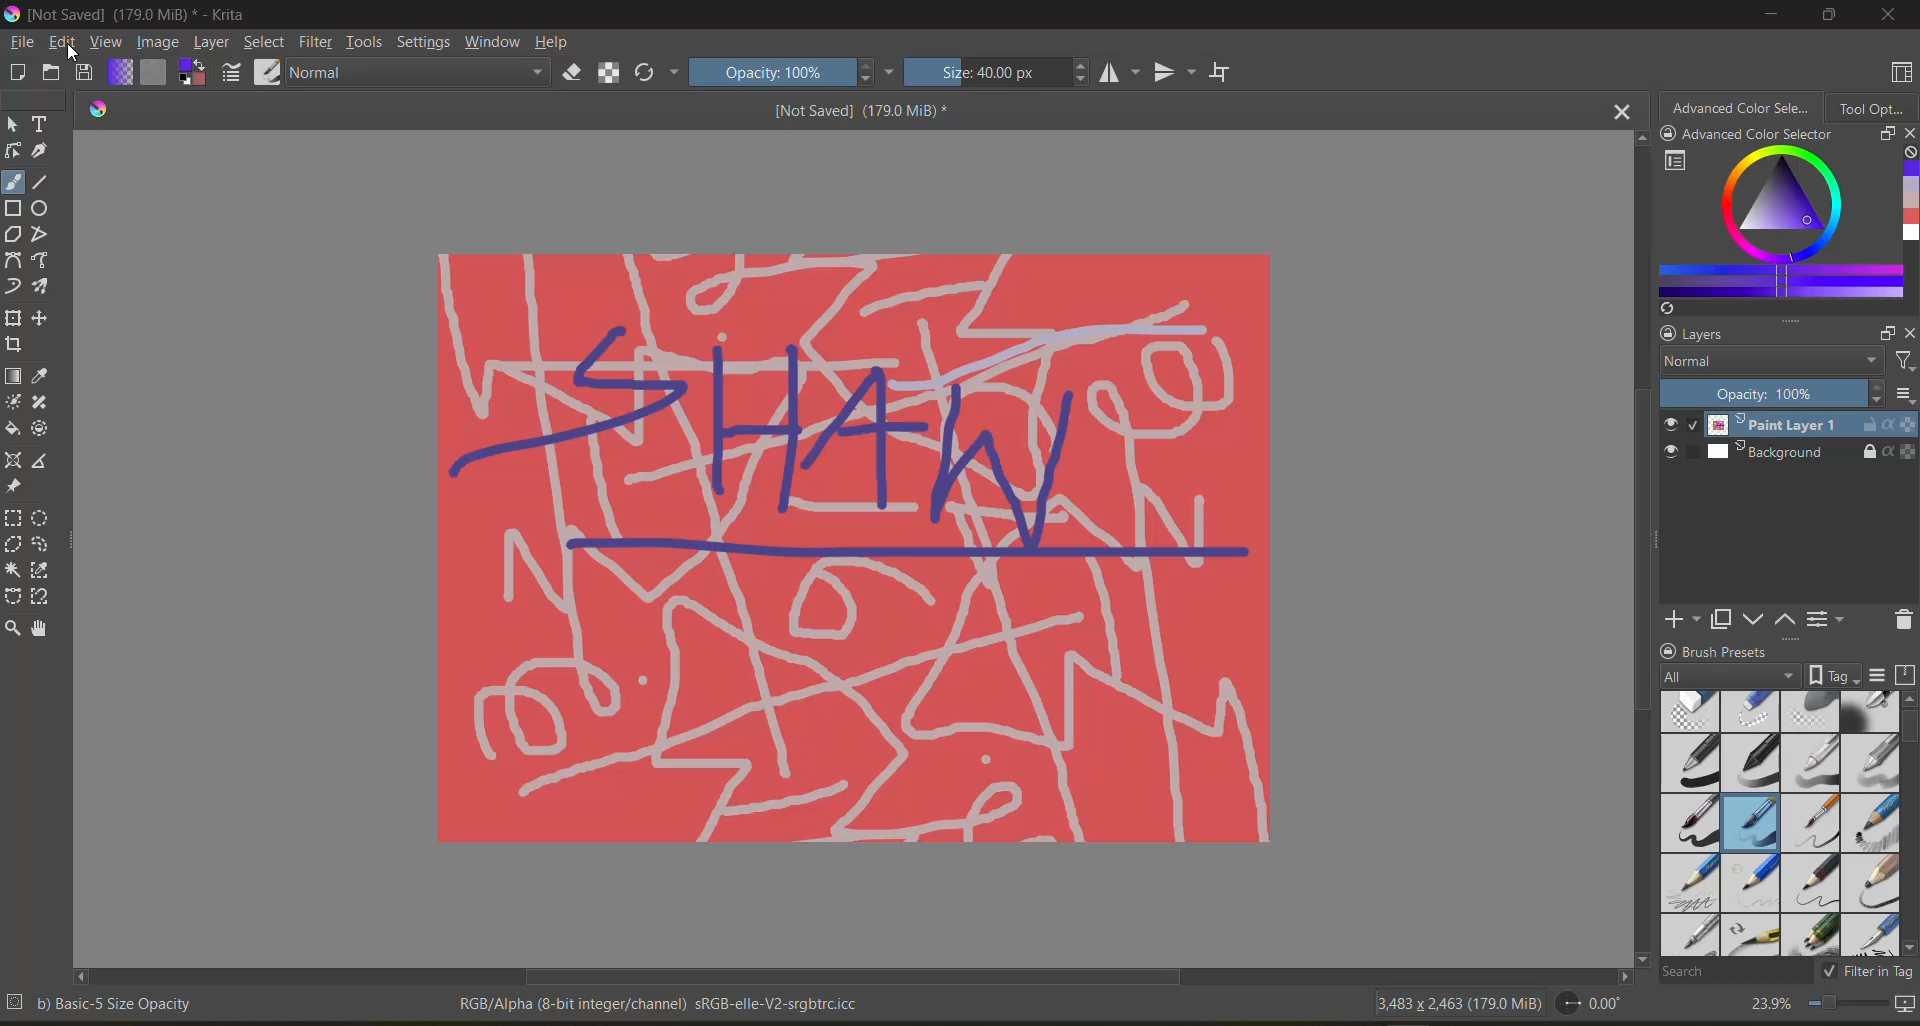 This screenshot has height=1026, width=1920. What do you see at coordinates (15, 543) in the screenshot?
I see `Polygonal selection tool` at bounding box center [15, 543].